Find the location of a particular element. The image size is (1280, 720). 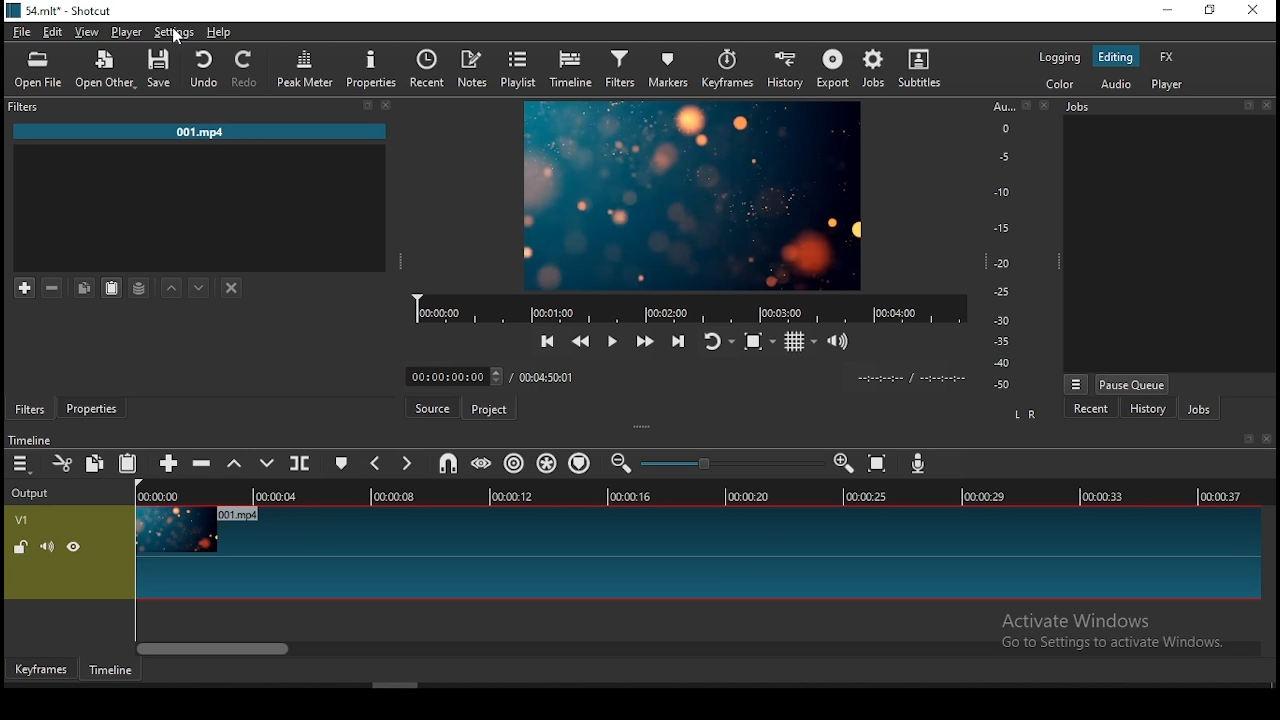

player is located at coordinates (1170, 85).